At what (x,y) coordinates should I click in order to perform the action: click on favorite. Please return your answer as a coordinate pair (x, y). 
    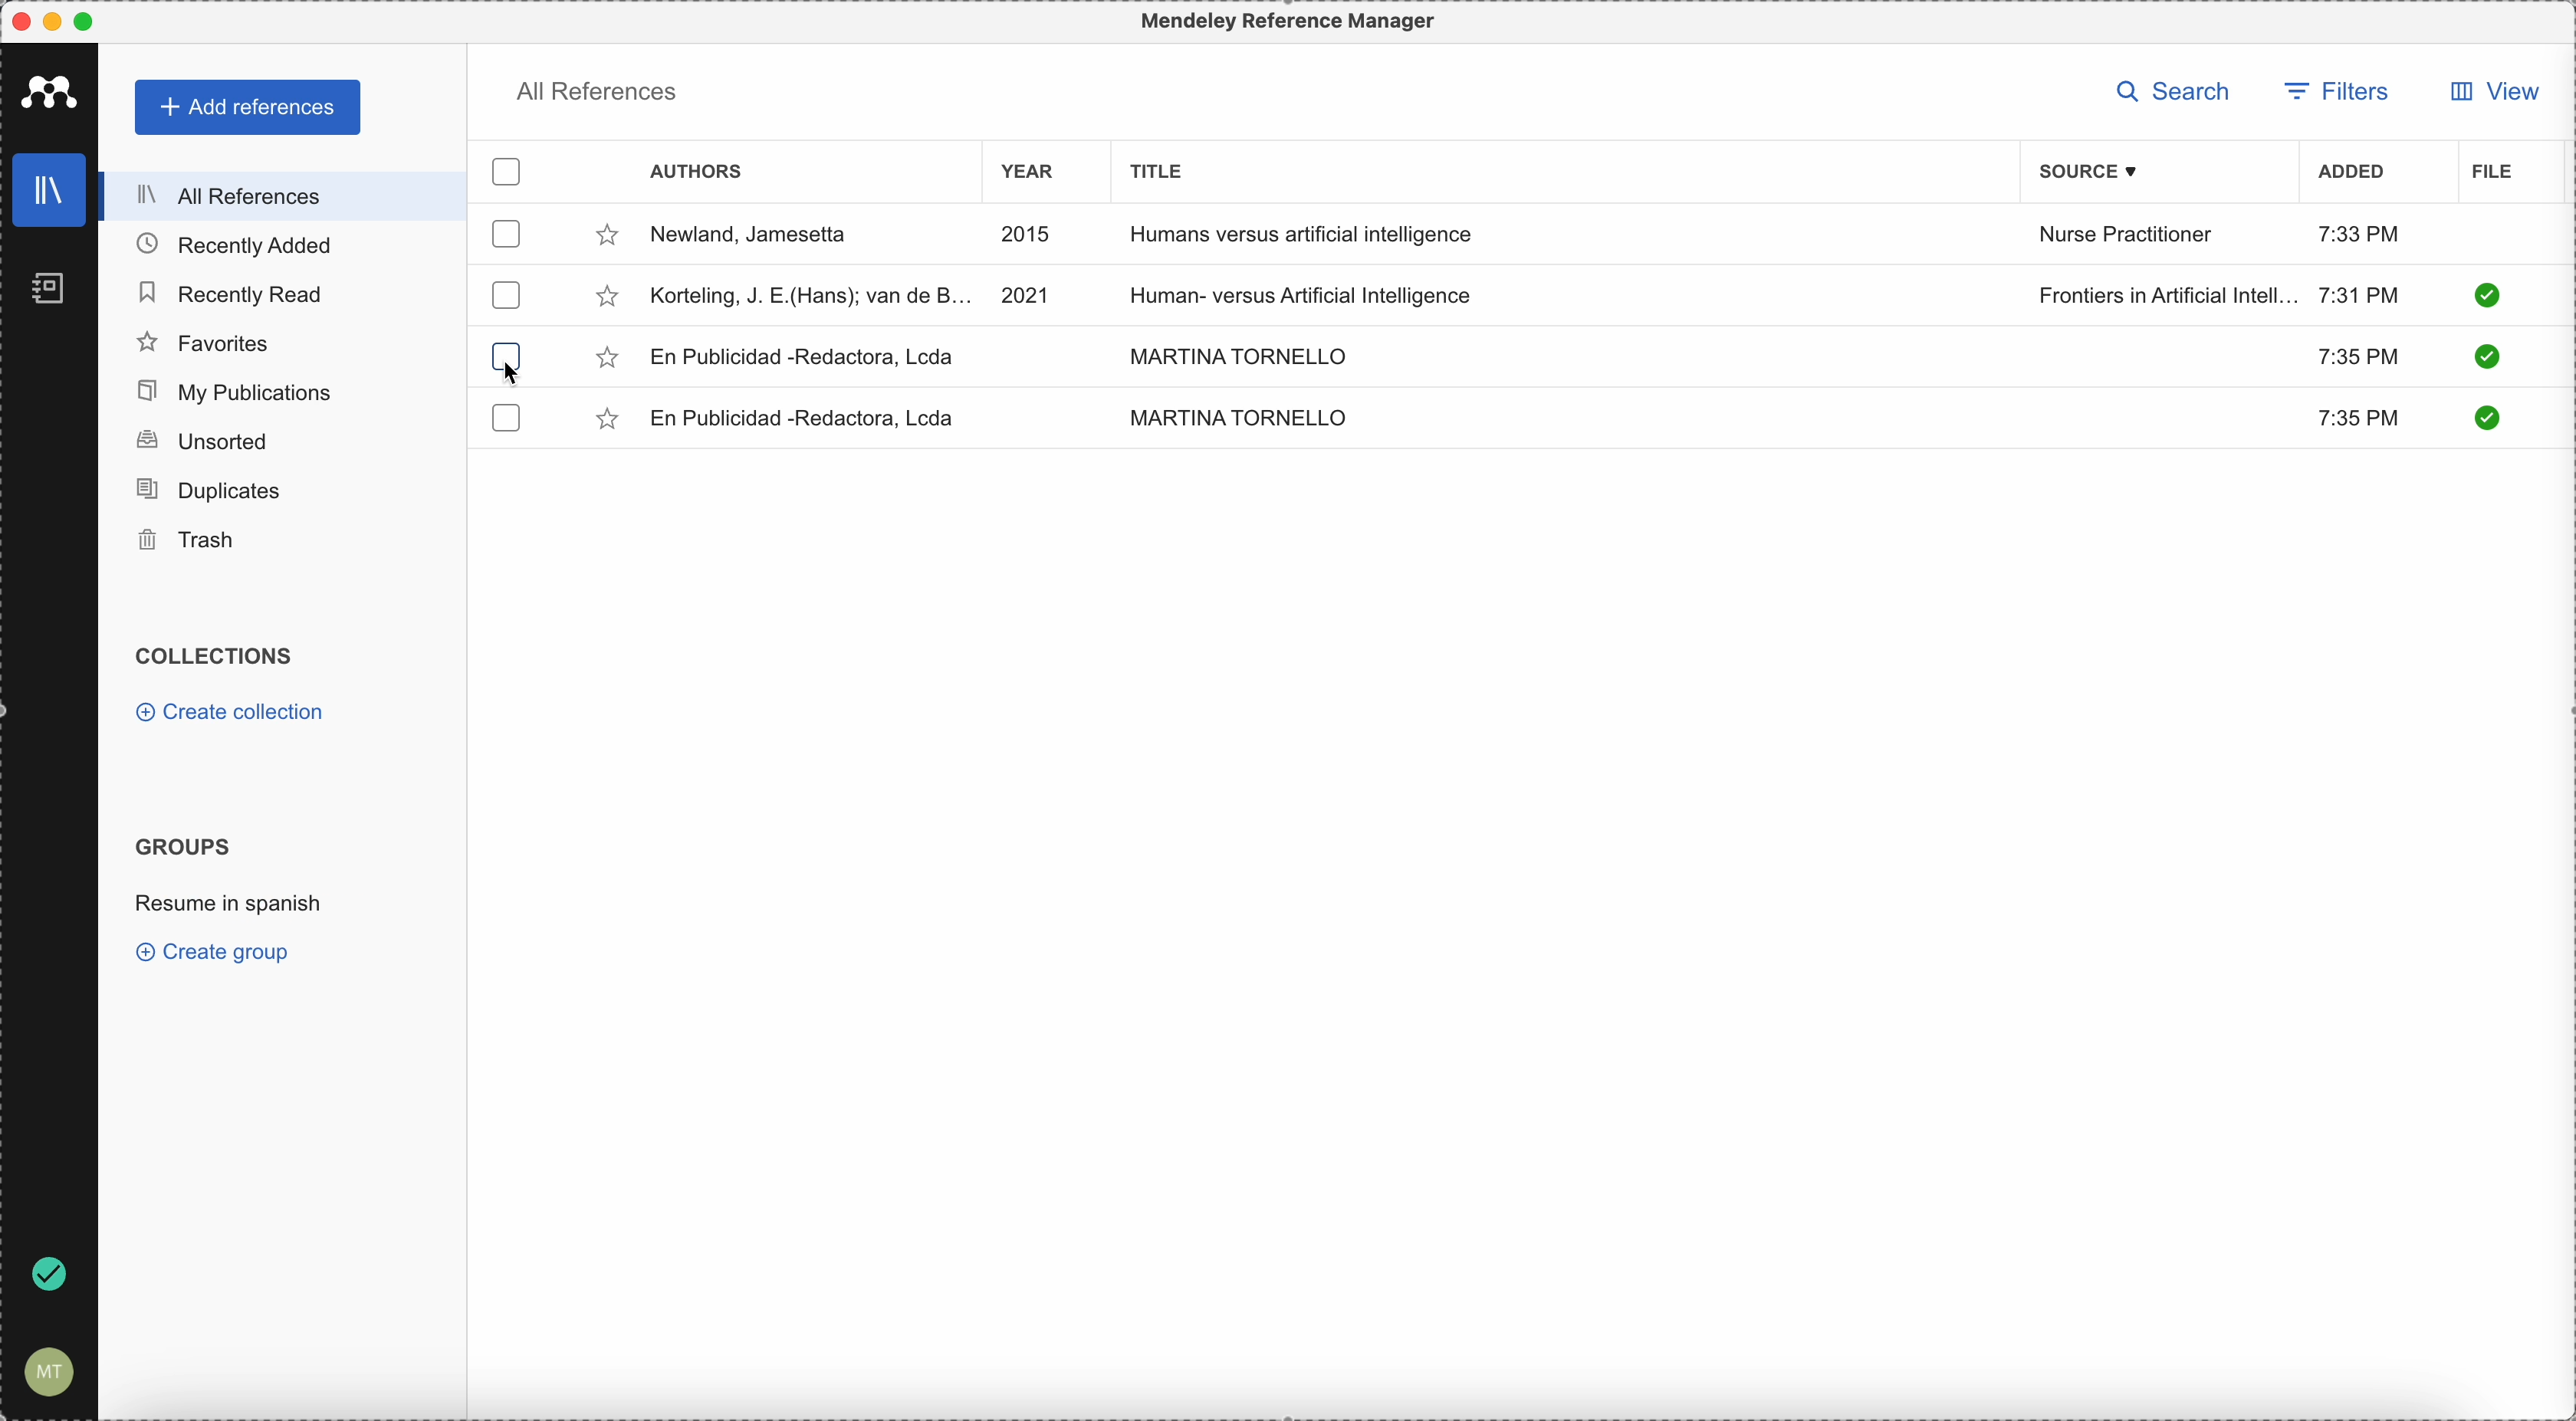
    Looking at the image, I should click on (607, 239).